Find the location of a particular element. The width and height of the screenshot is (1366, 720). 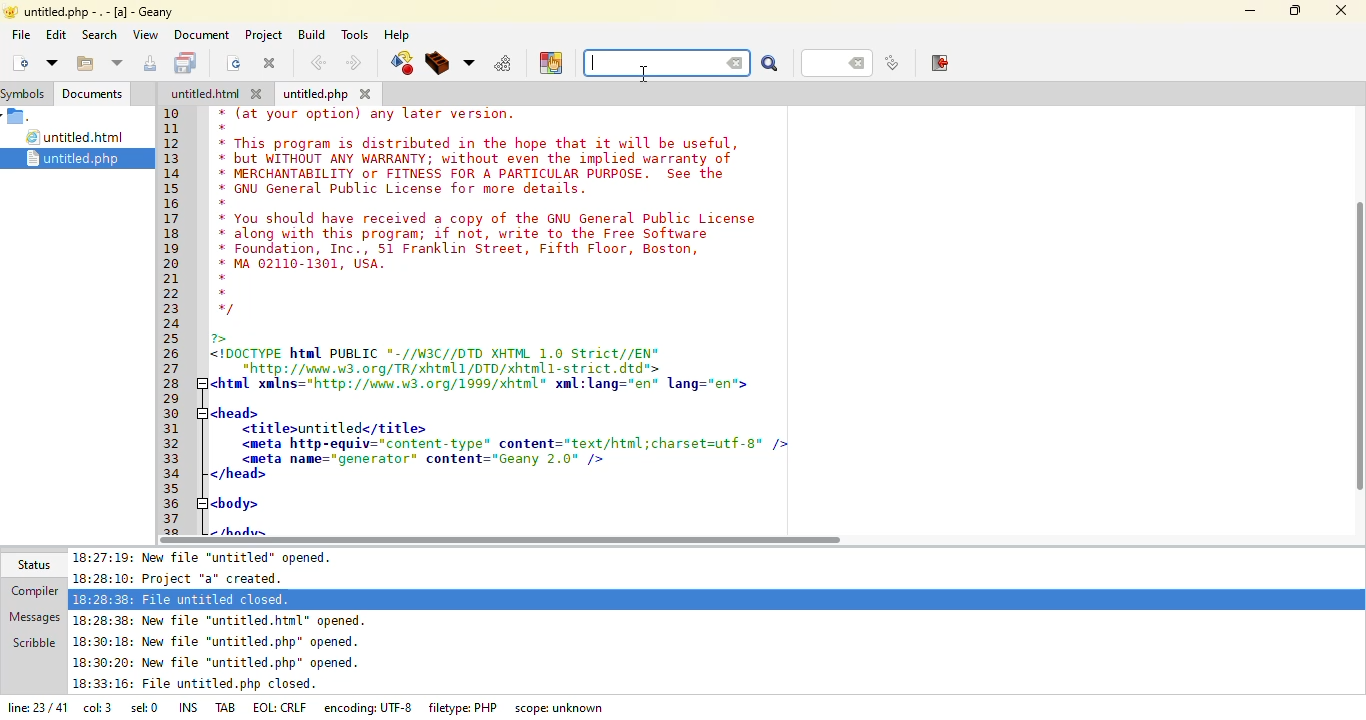

* MERCHANTABILITY or FITNESS FOR A PARTICULAR PURPOSE.  See the is located at coordinates (478, 175).